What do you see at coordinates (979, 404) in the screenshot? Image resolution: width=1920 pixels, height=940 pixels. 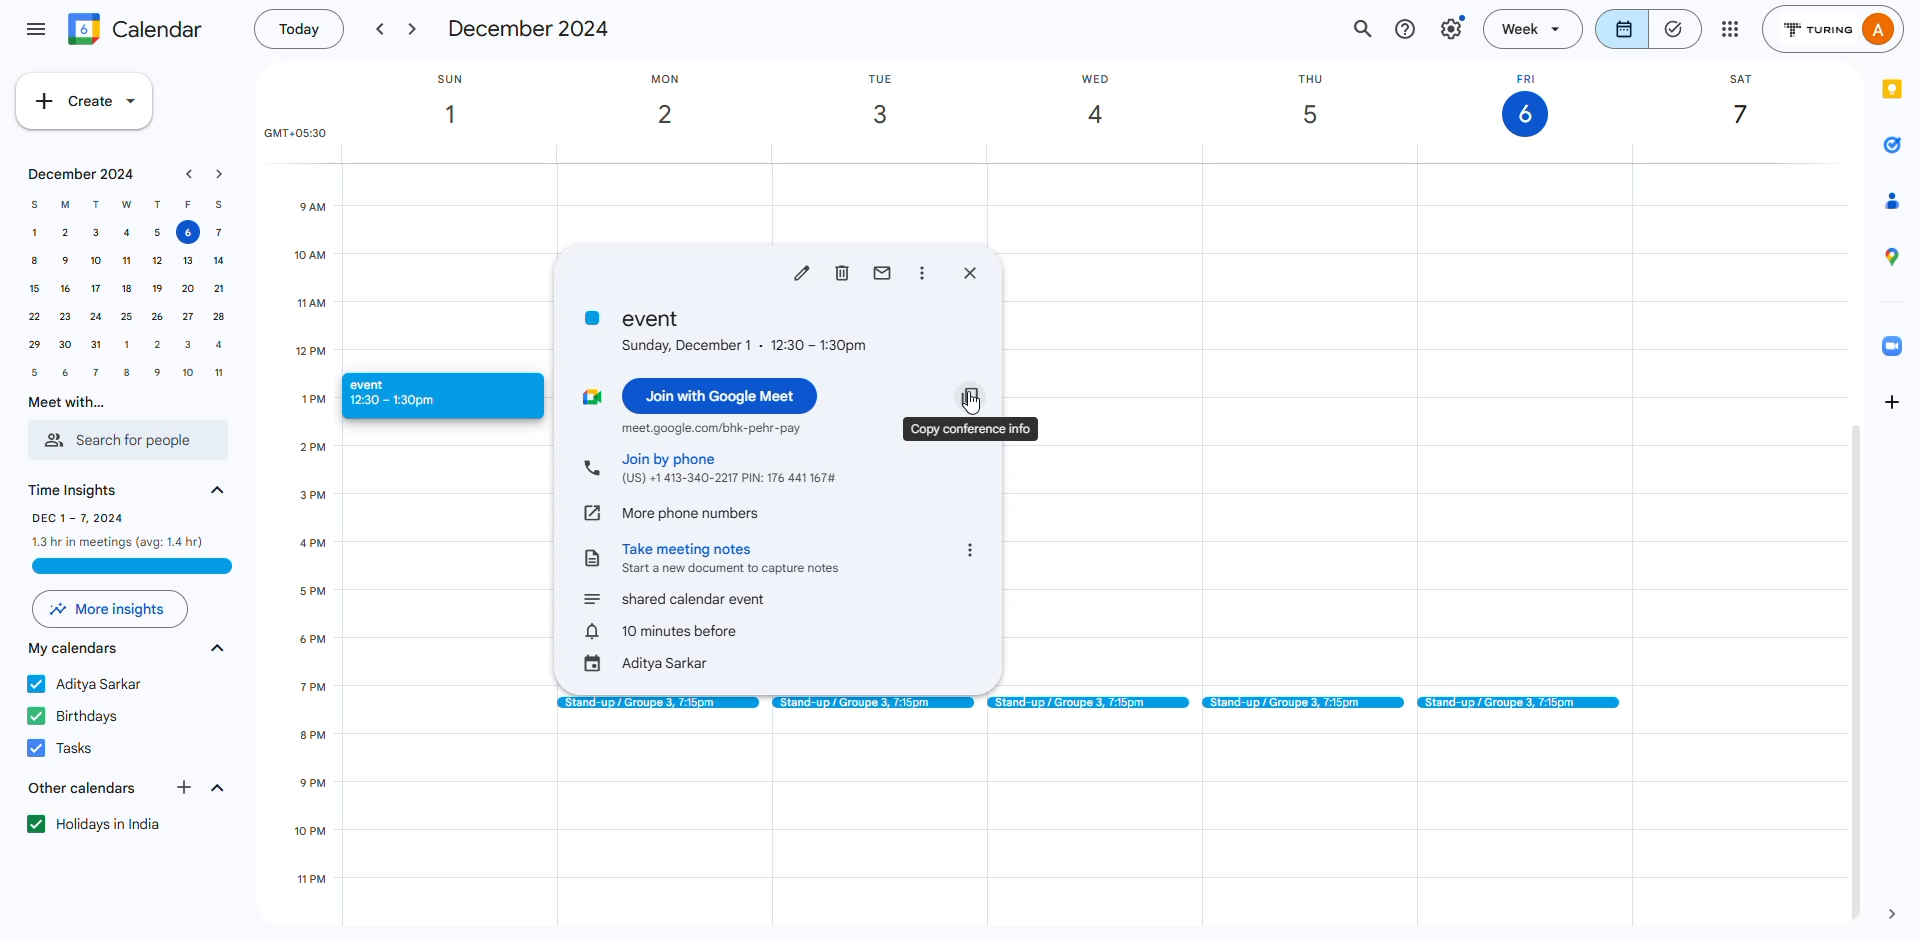 I see `cursor` at bounding box center [979, 404].